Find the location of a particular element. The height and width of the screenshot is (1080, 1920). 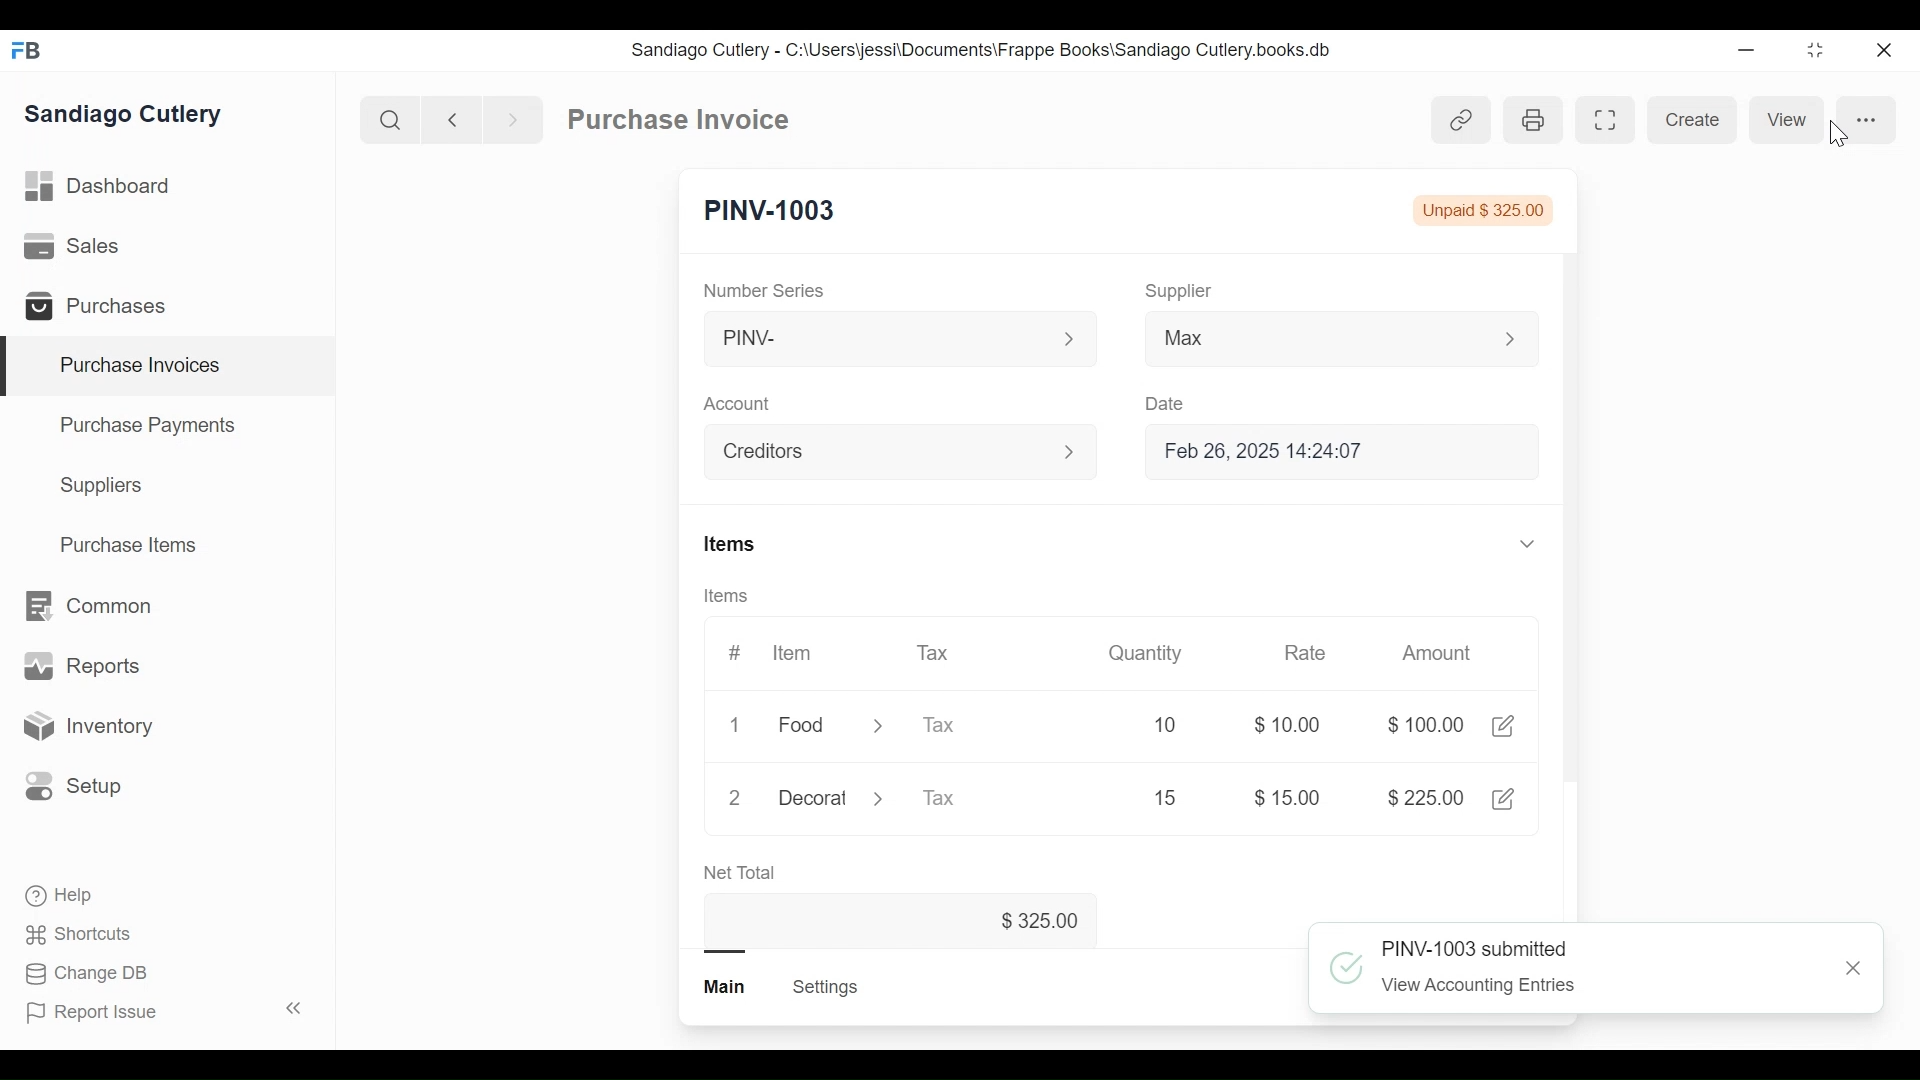

Edit is located at coordinates (1503, 799).